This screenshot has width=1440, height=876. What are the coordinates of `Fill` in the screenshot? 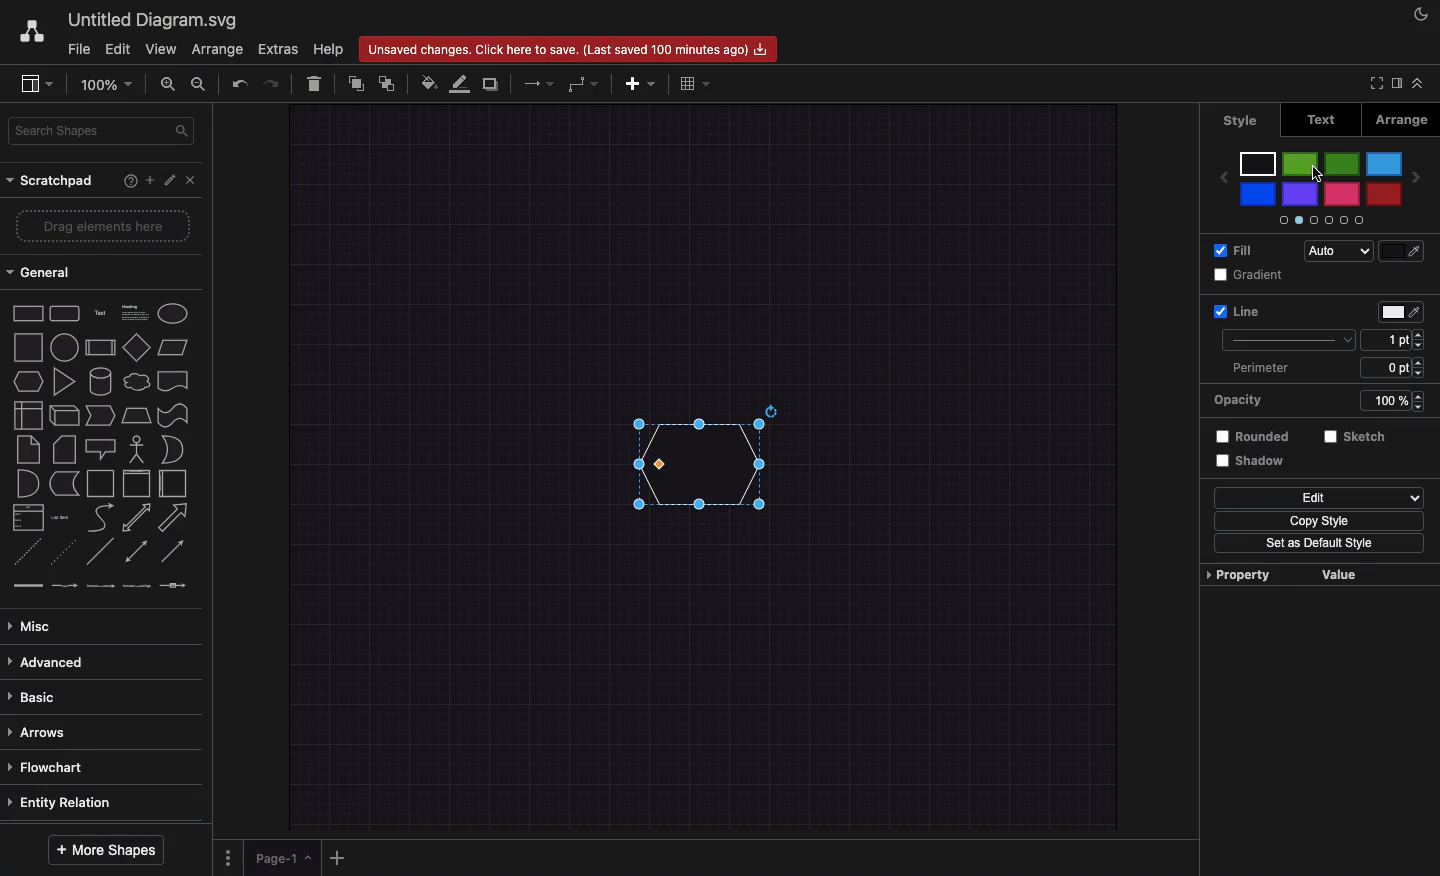 It's located at (1401, 310).